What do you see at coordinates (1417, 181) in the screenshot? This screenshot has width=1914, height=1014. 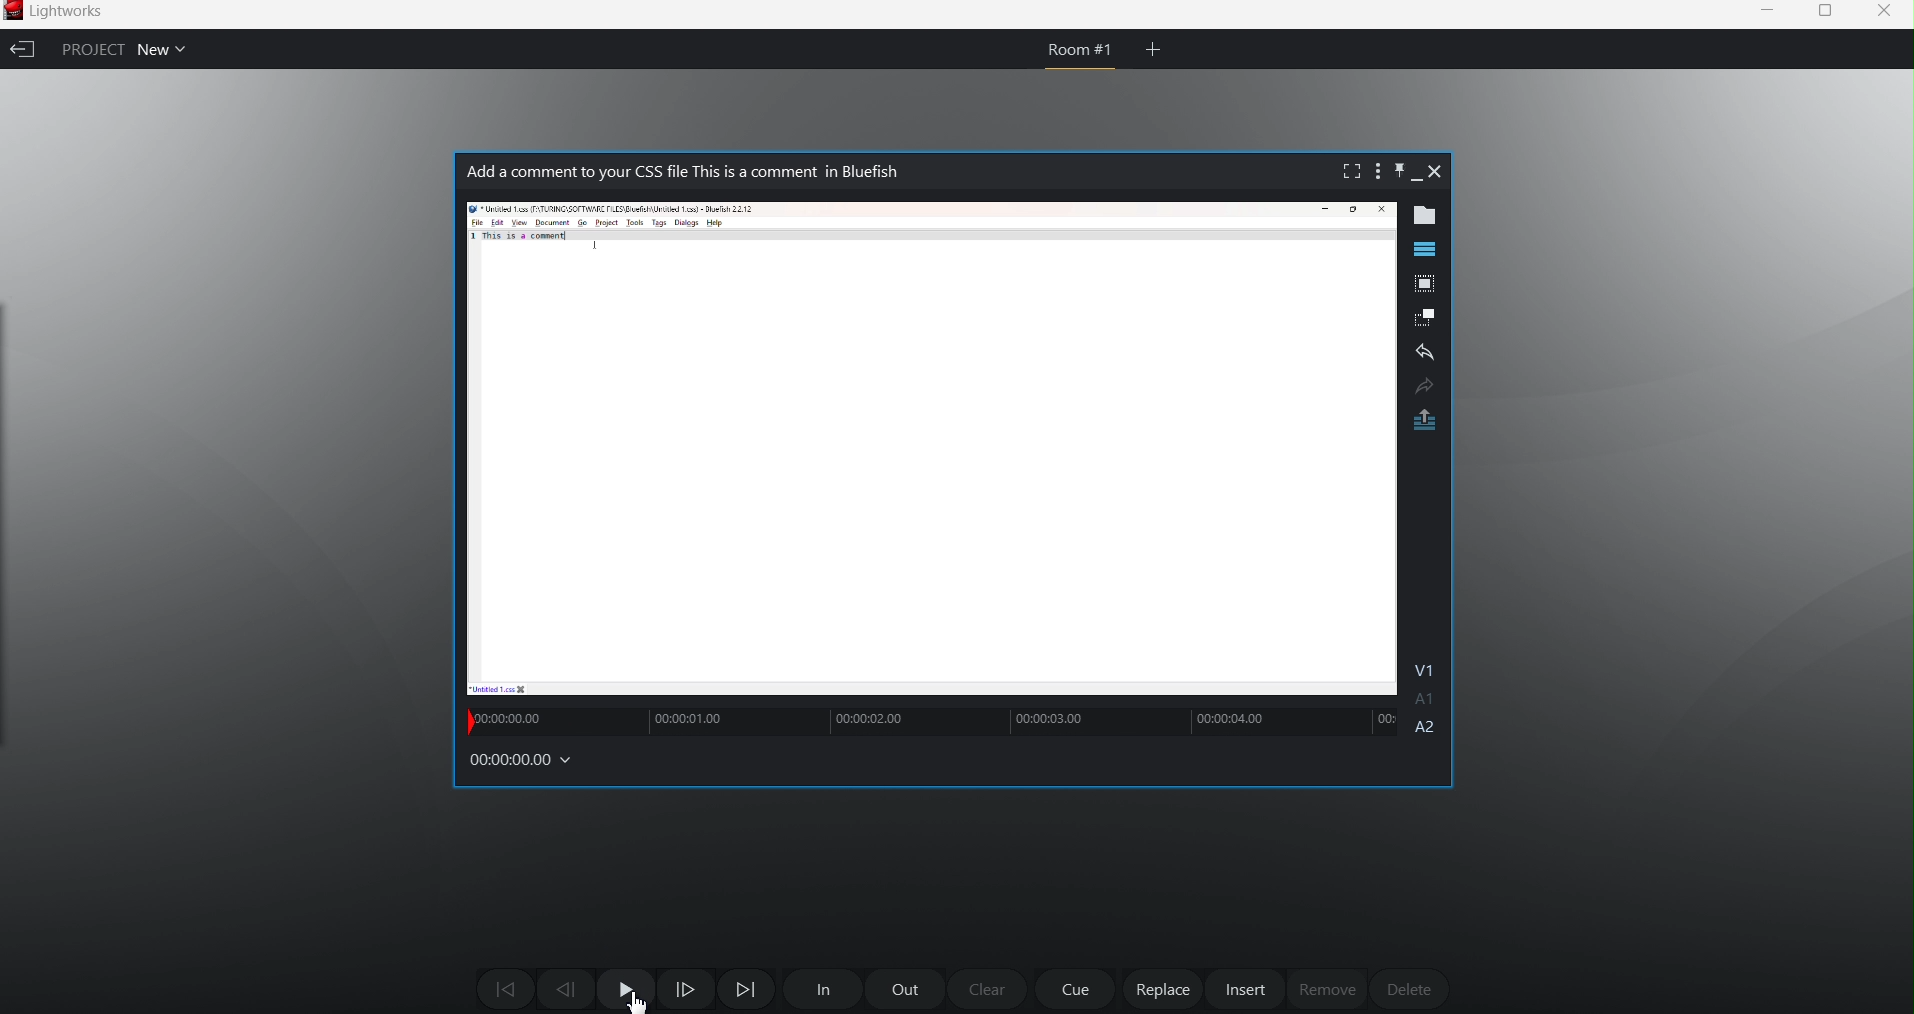 I see `minimize clip` at bounding box center [1417, 181].